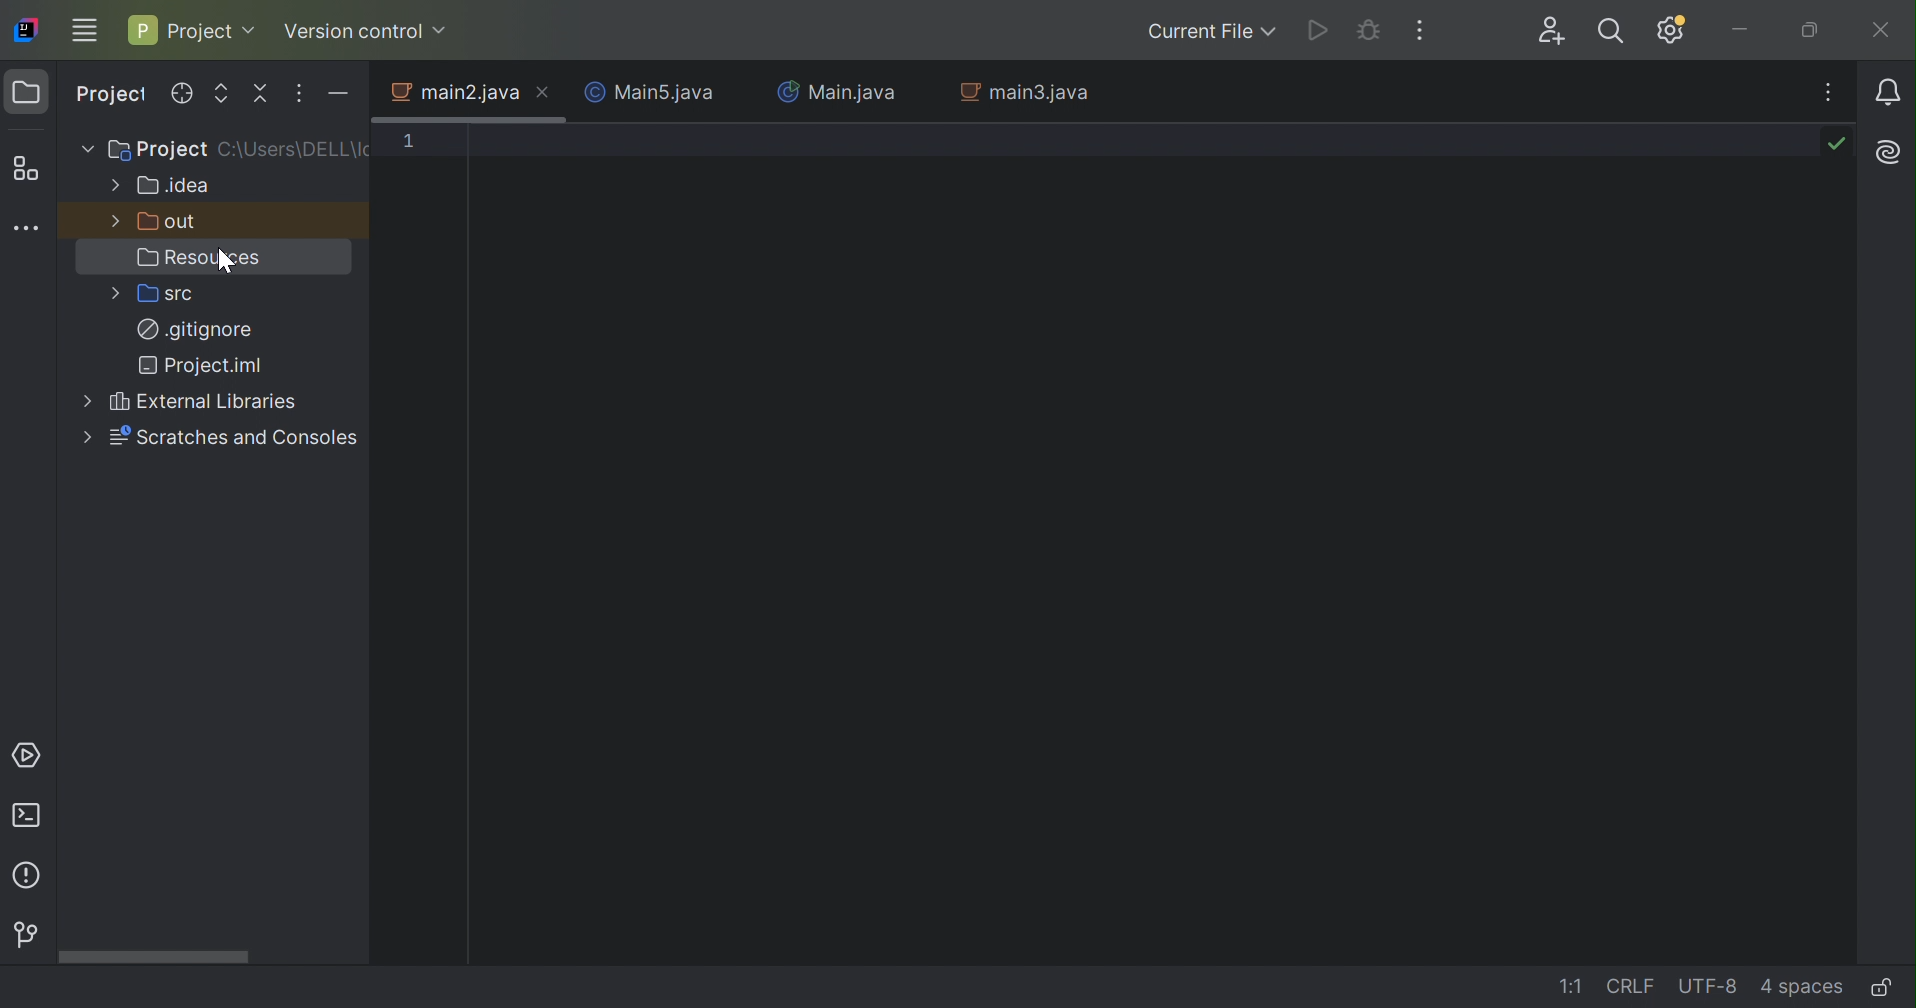 The height and width of the screenshot is (1008, 1916). Describe the element at coordinates (32, 228) in the screenshot. I see `More tool windows` at that location.